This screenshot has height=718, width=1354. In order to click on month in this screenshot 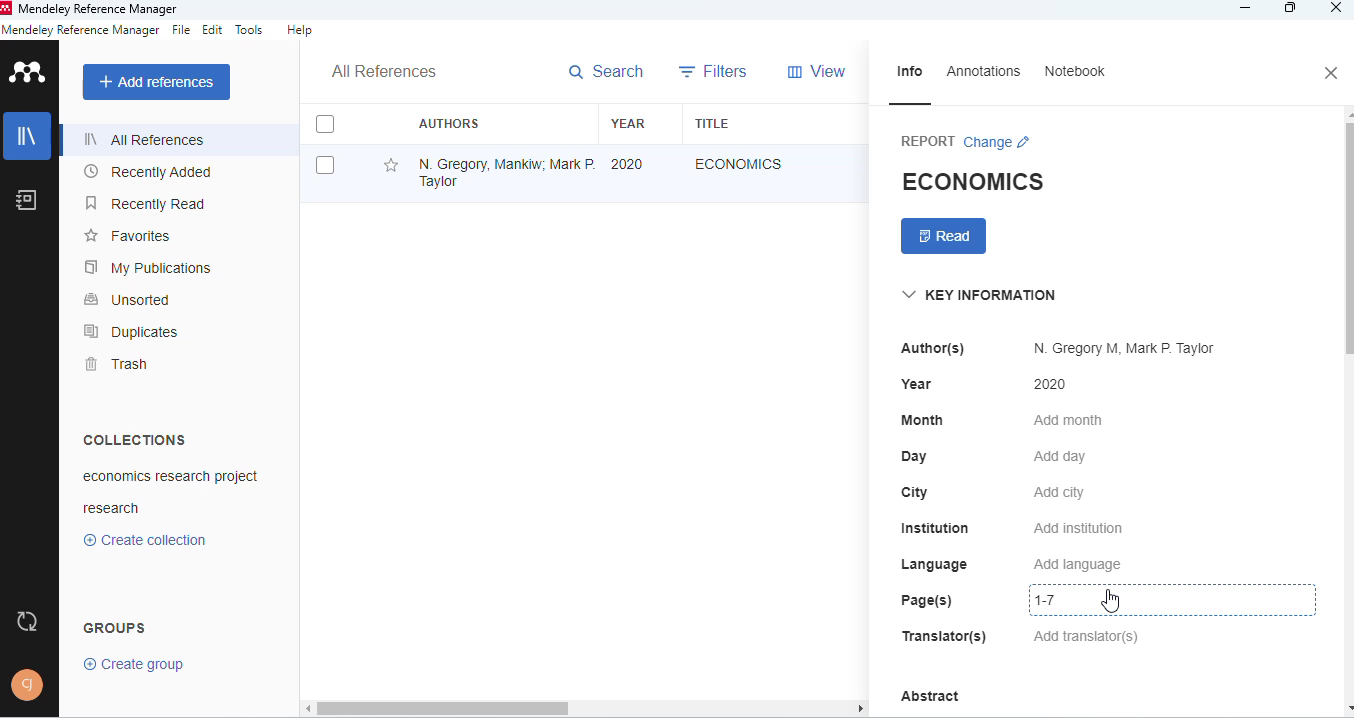, I will do `click(922, 420)`.